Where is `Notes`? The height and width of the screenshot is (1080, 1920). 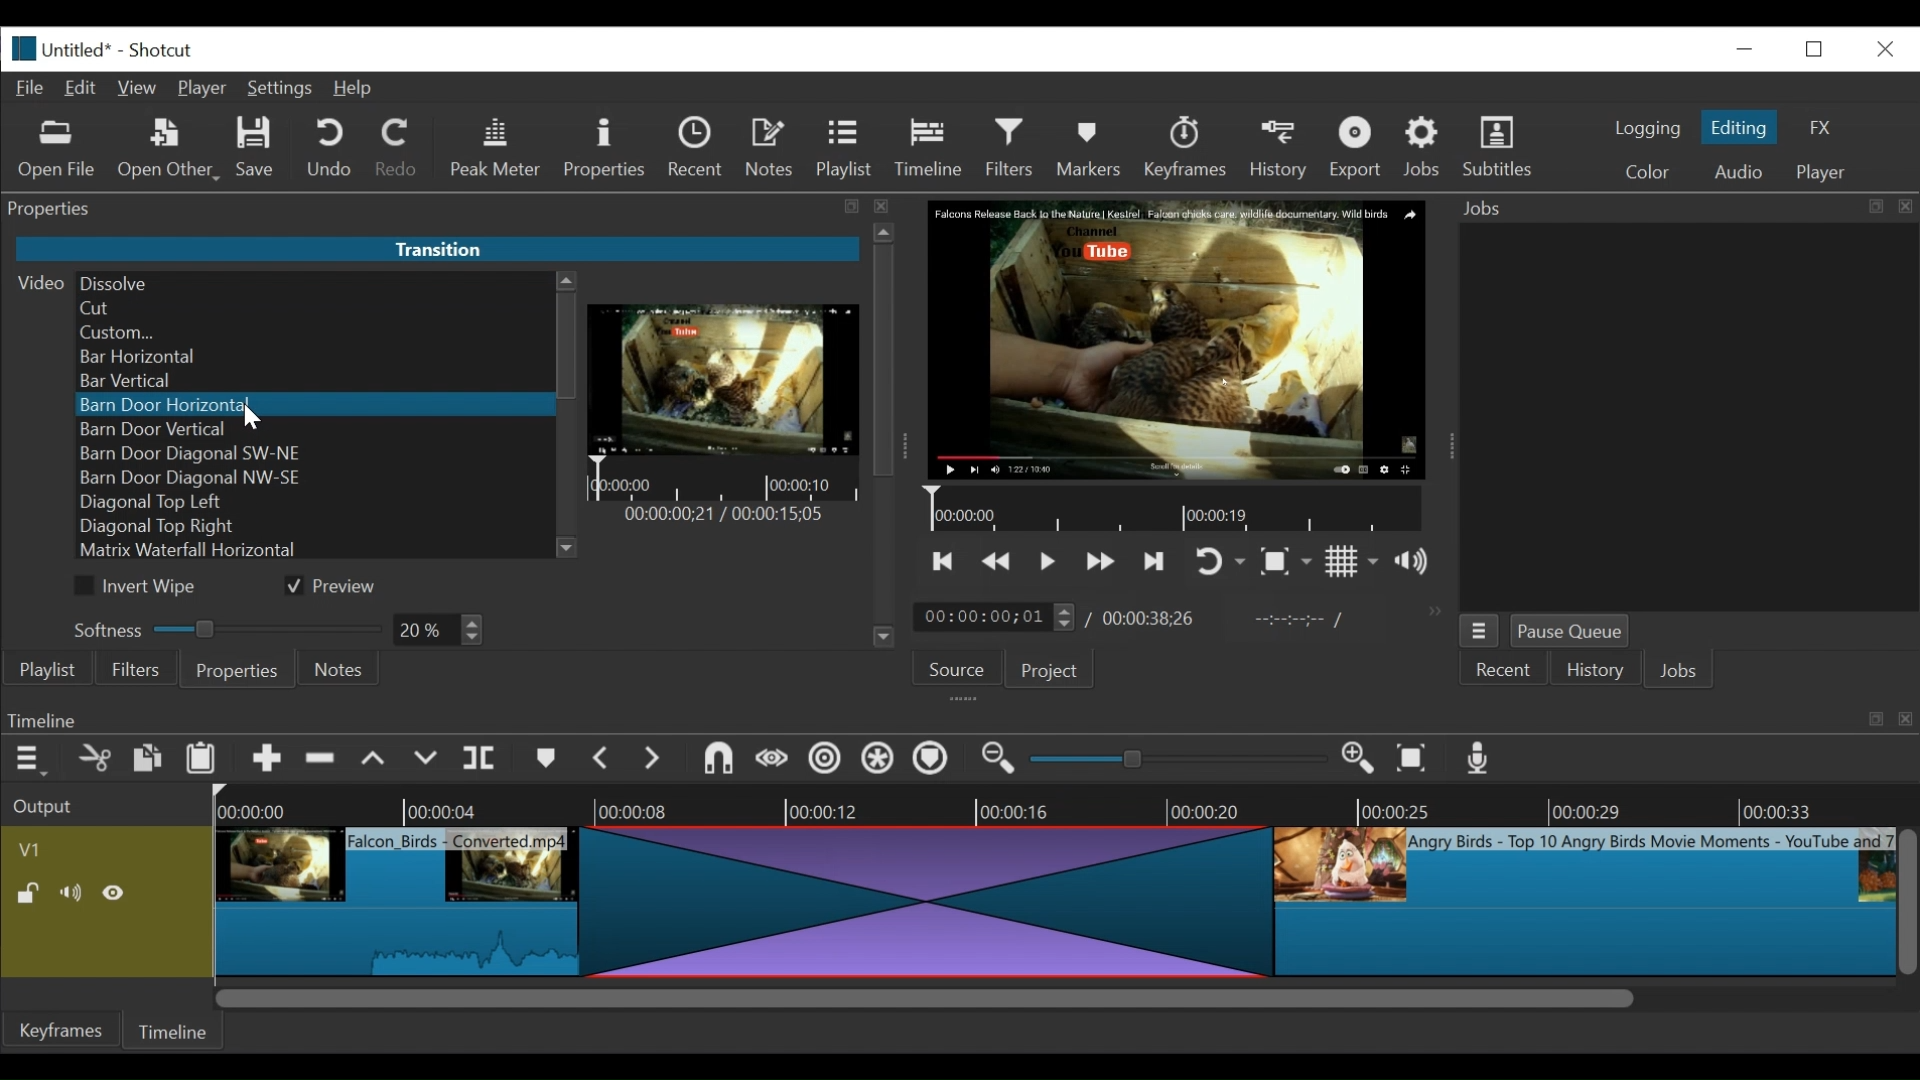
Notes is located at coordinates (773, 148).